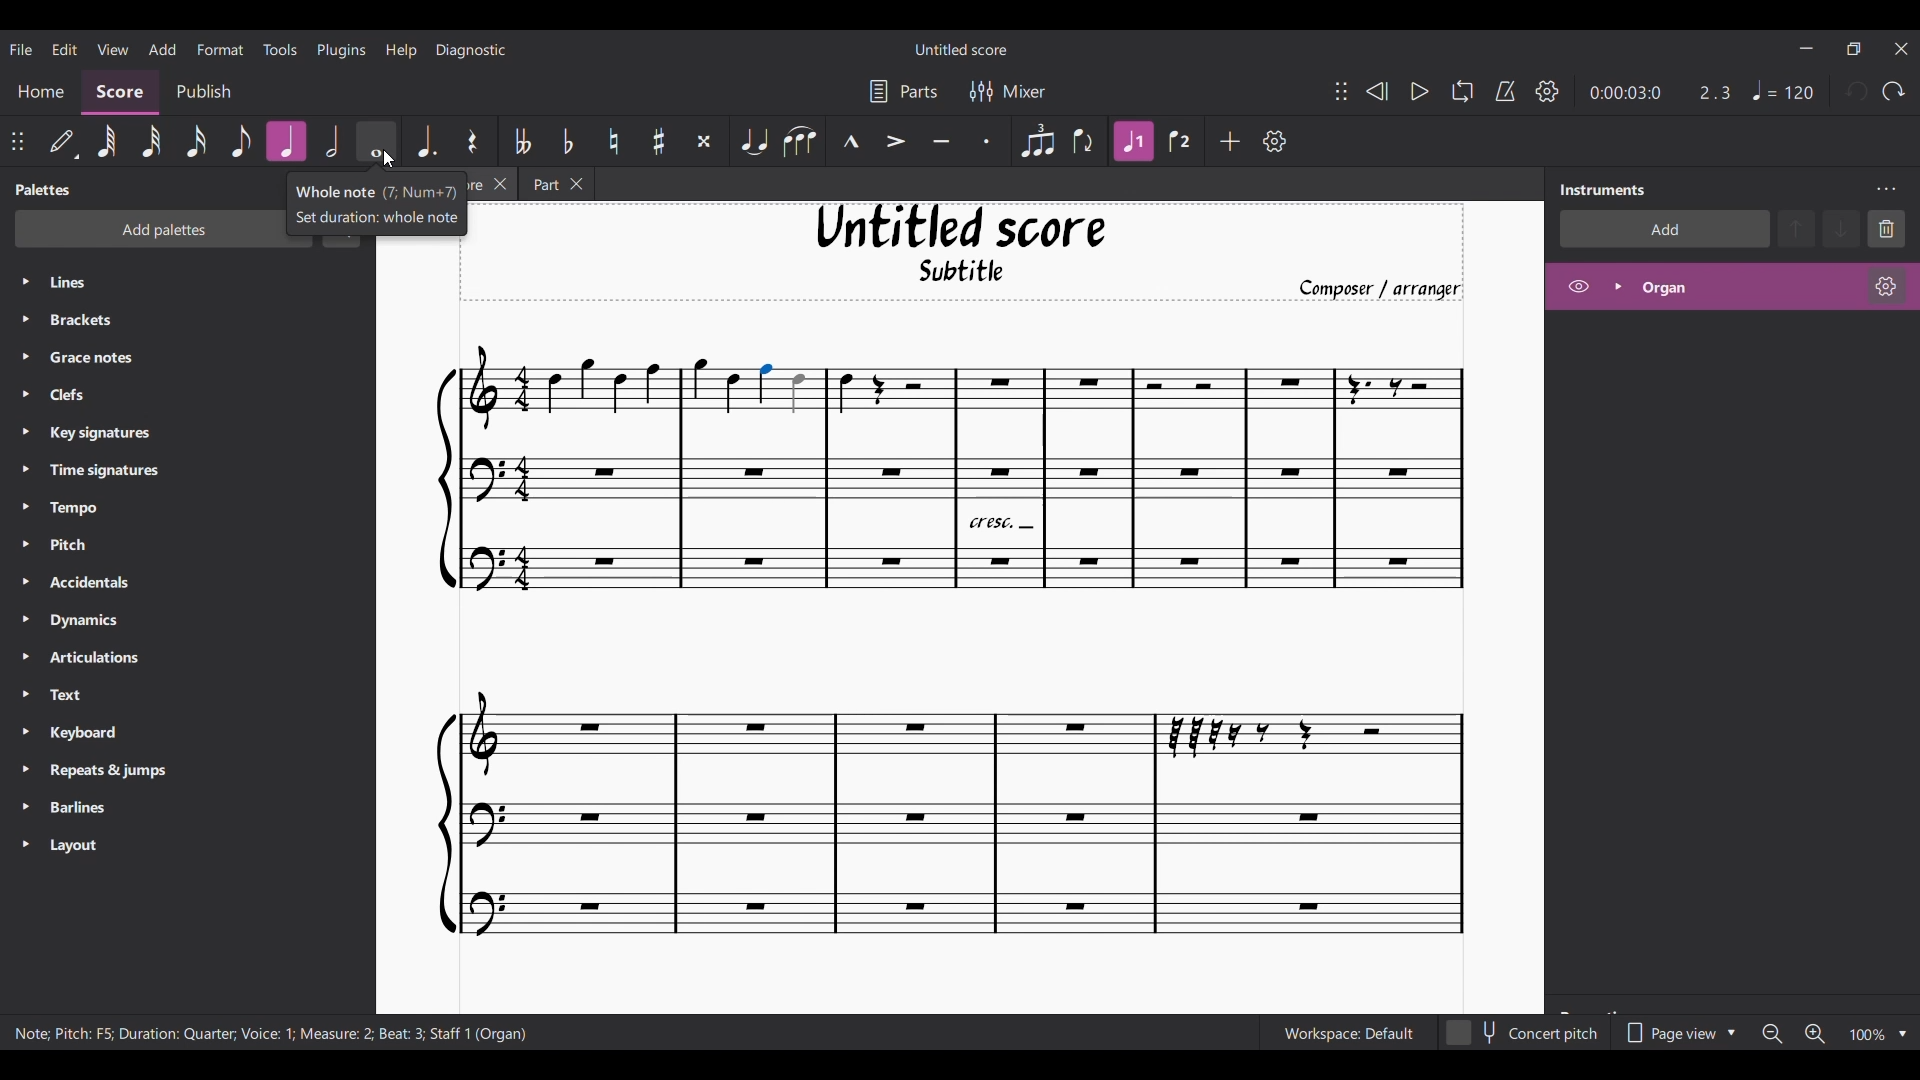 The width and height of the screenshot is (1920, 1080). What do you see at coordinates (1275, 141) in the screenshot?
I see `Customize toolbar` at bounding box center [1275, 141].